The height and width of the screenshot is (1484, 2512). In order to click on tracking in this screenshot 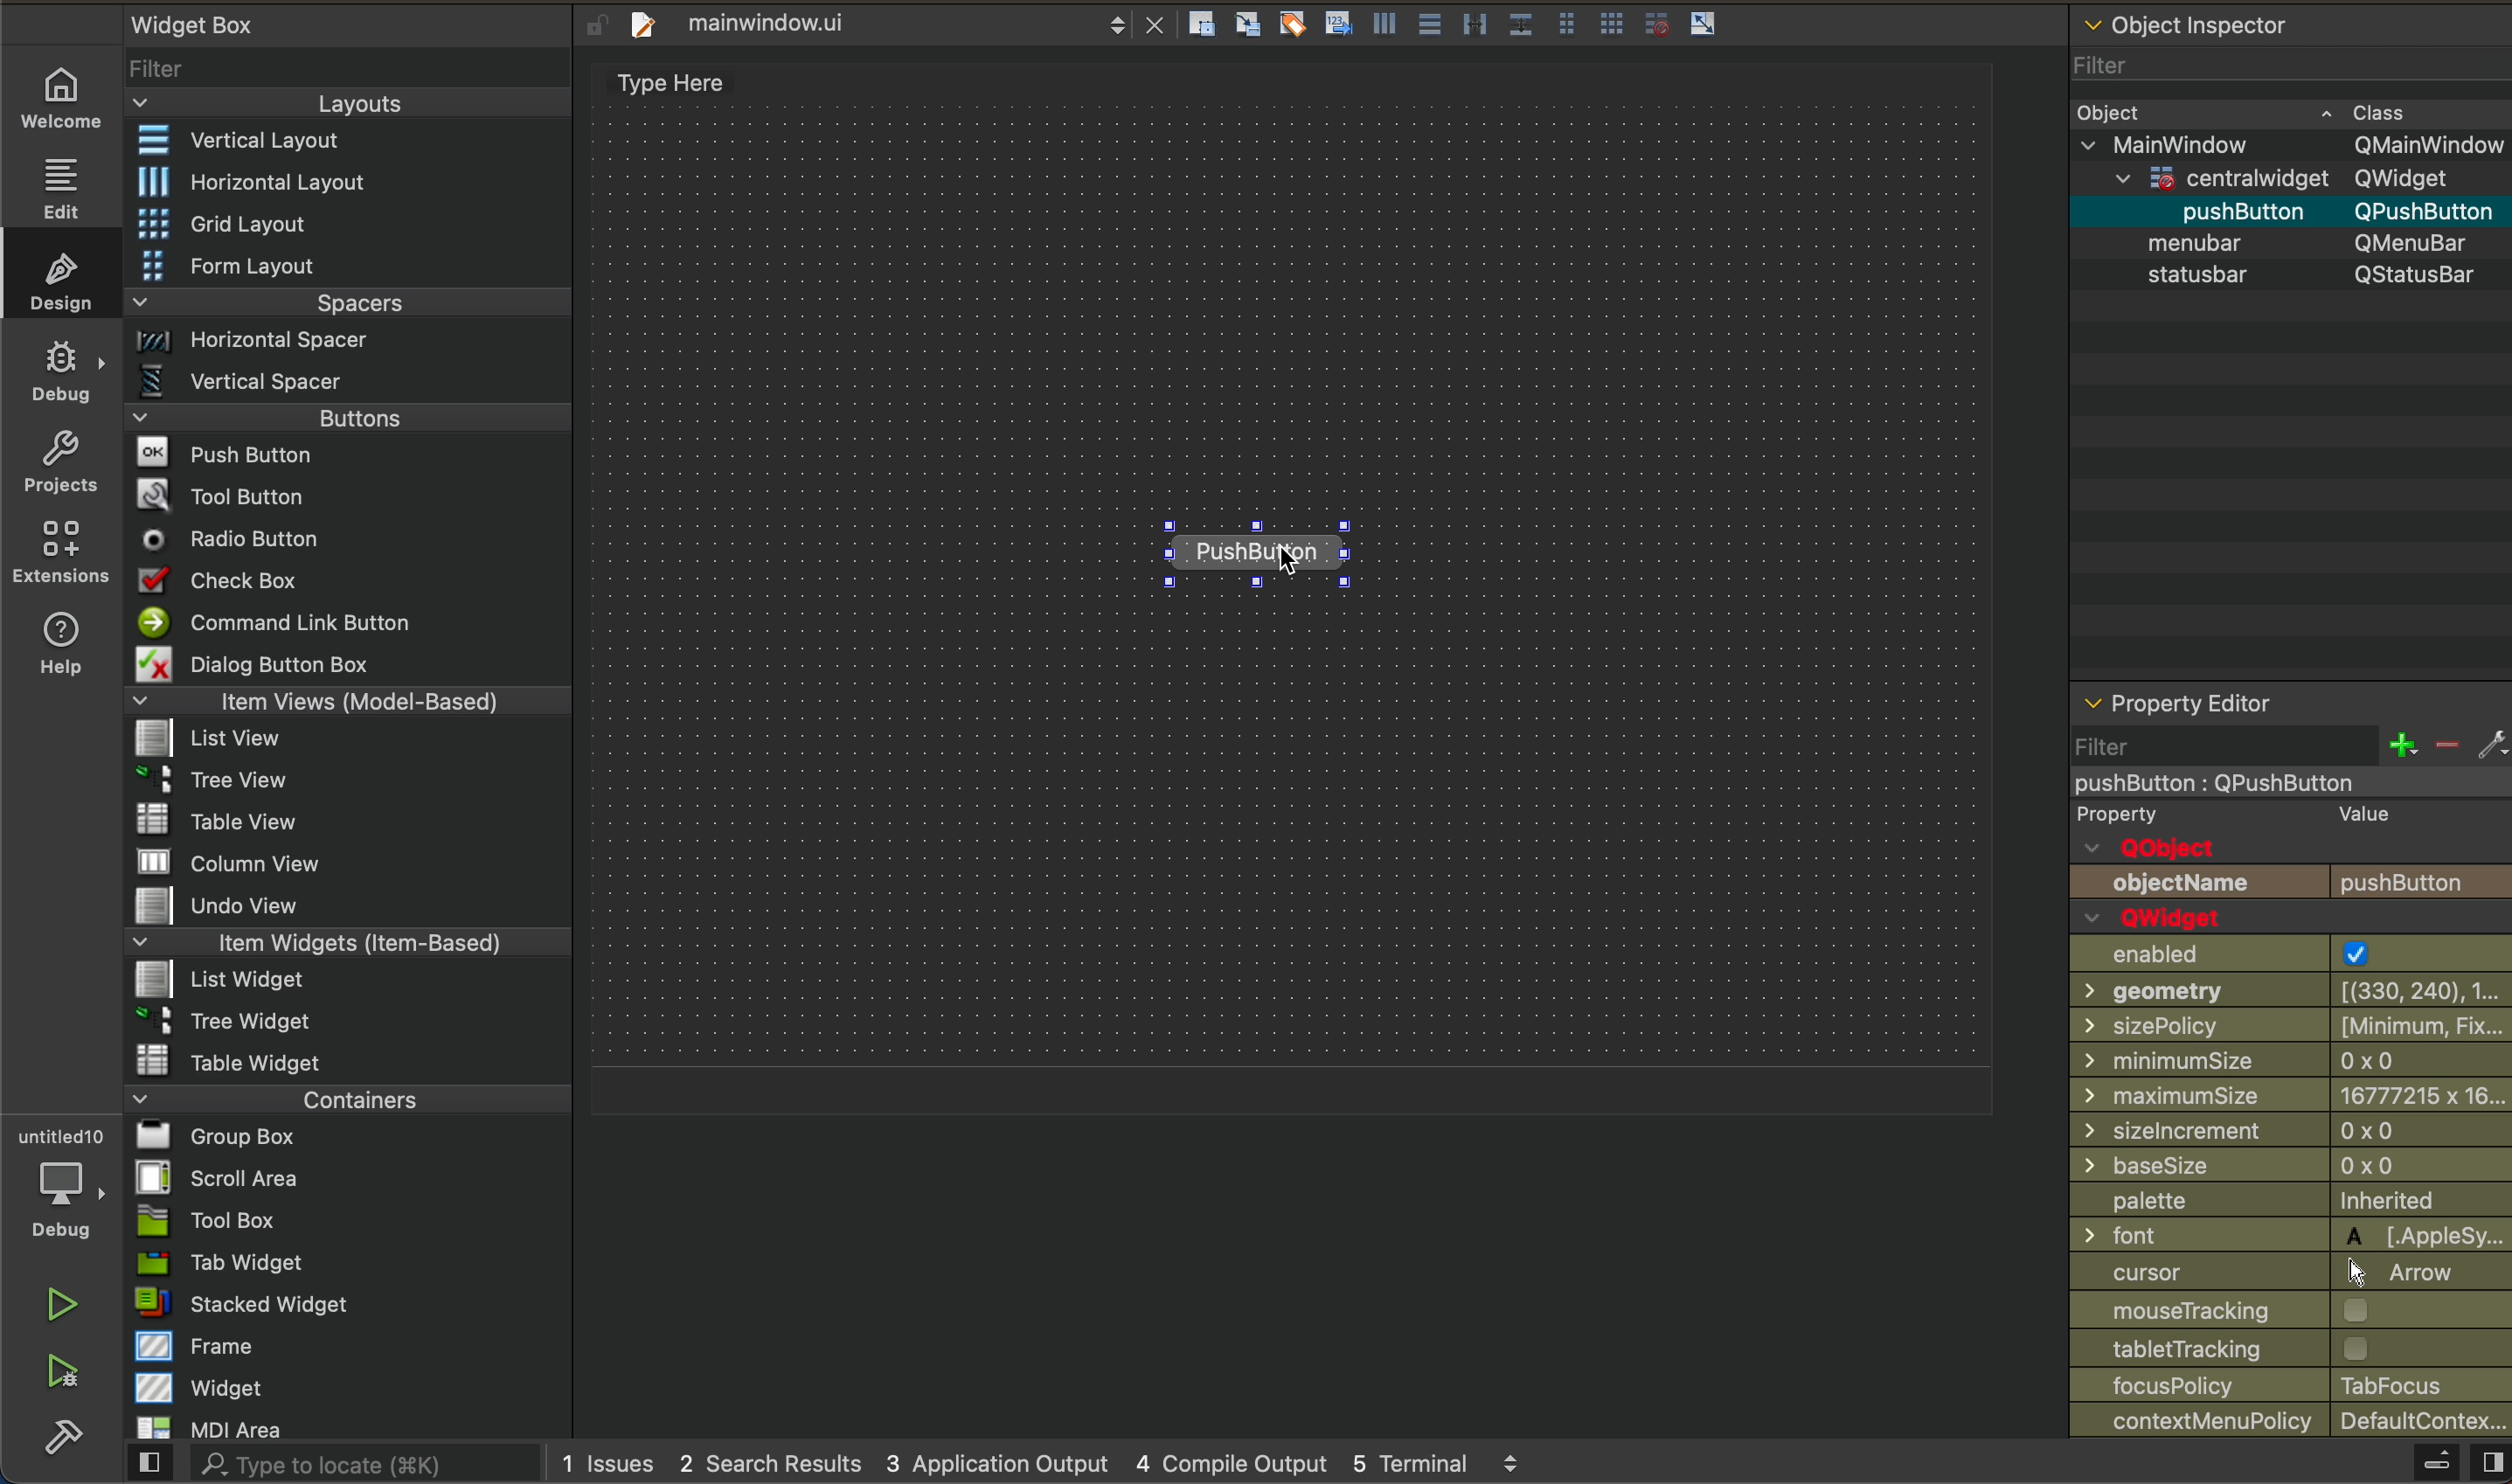, I will do `click(2292, 1349)`.